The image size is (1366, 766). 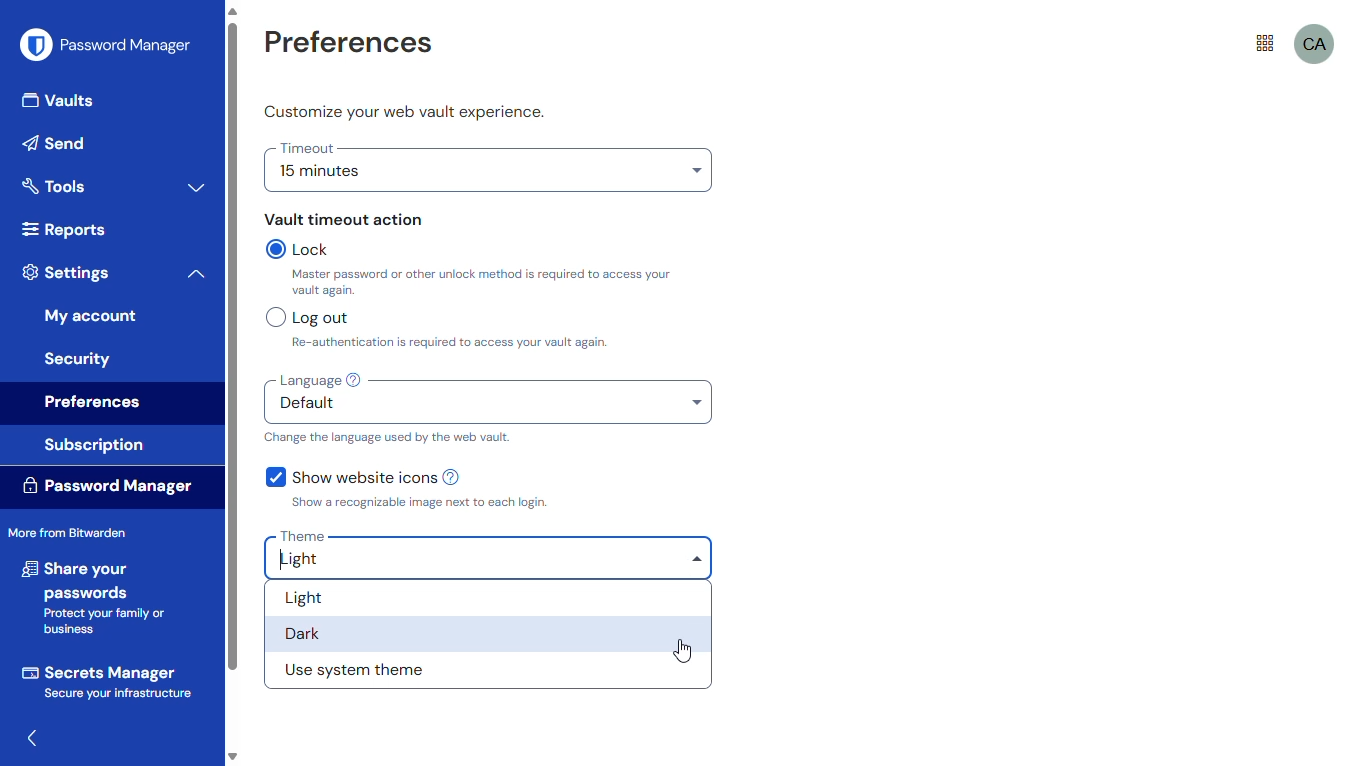 What do you see at coordinates (489, 283) in the screenshot?
I see `Master password or other unlock method is required to access your vault again` at bounding box center [489, 283].